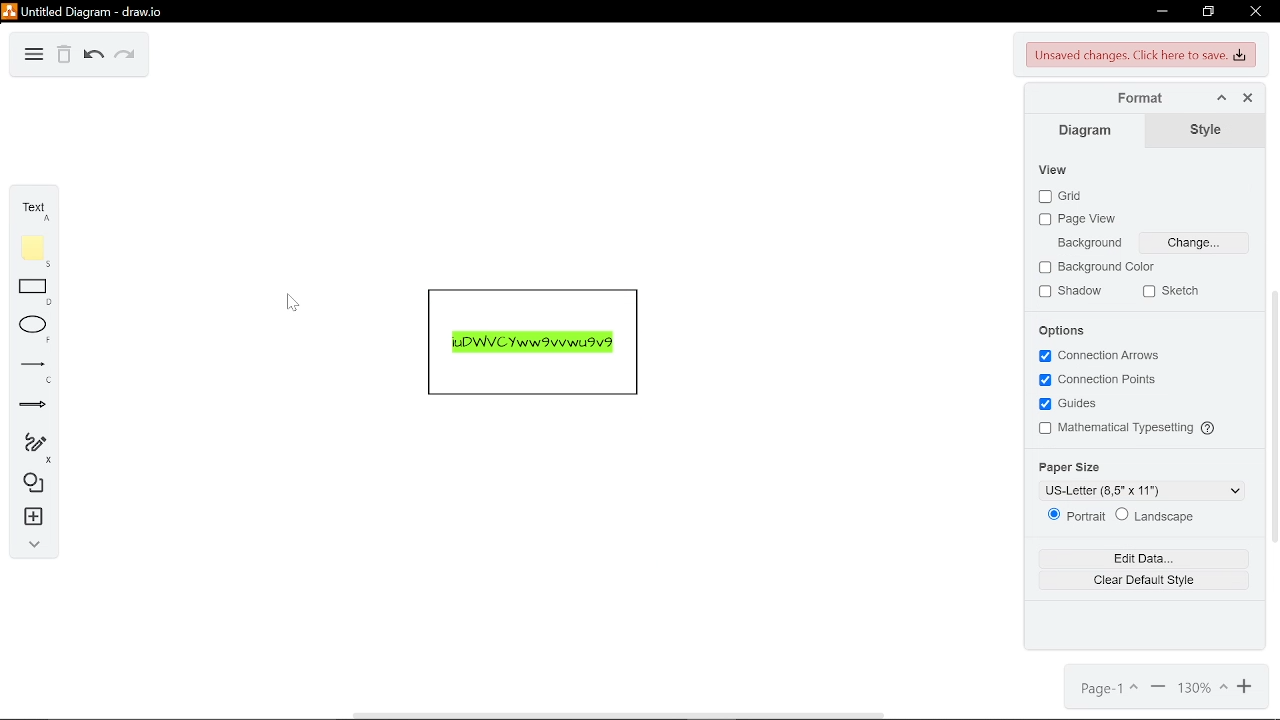 Image resolution: width=1280 pixels, height=720 pixels. Describe the element at coordinates (1138, 55) in the screenshot. I see `Unsaved changes. Click here to save changes` at that location.